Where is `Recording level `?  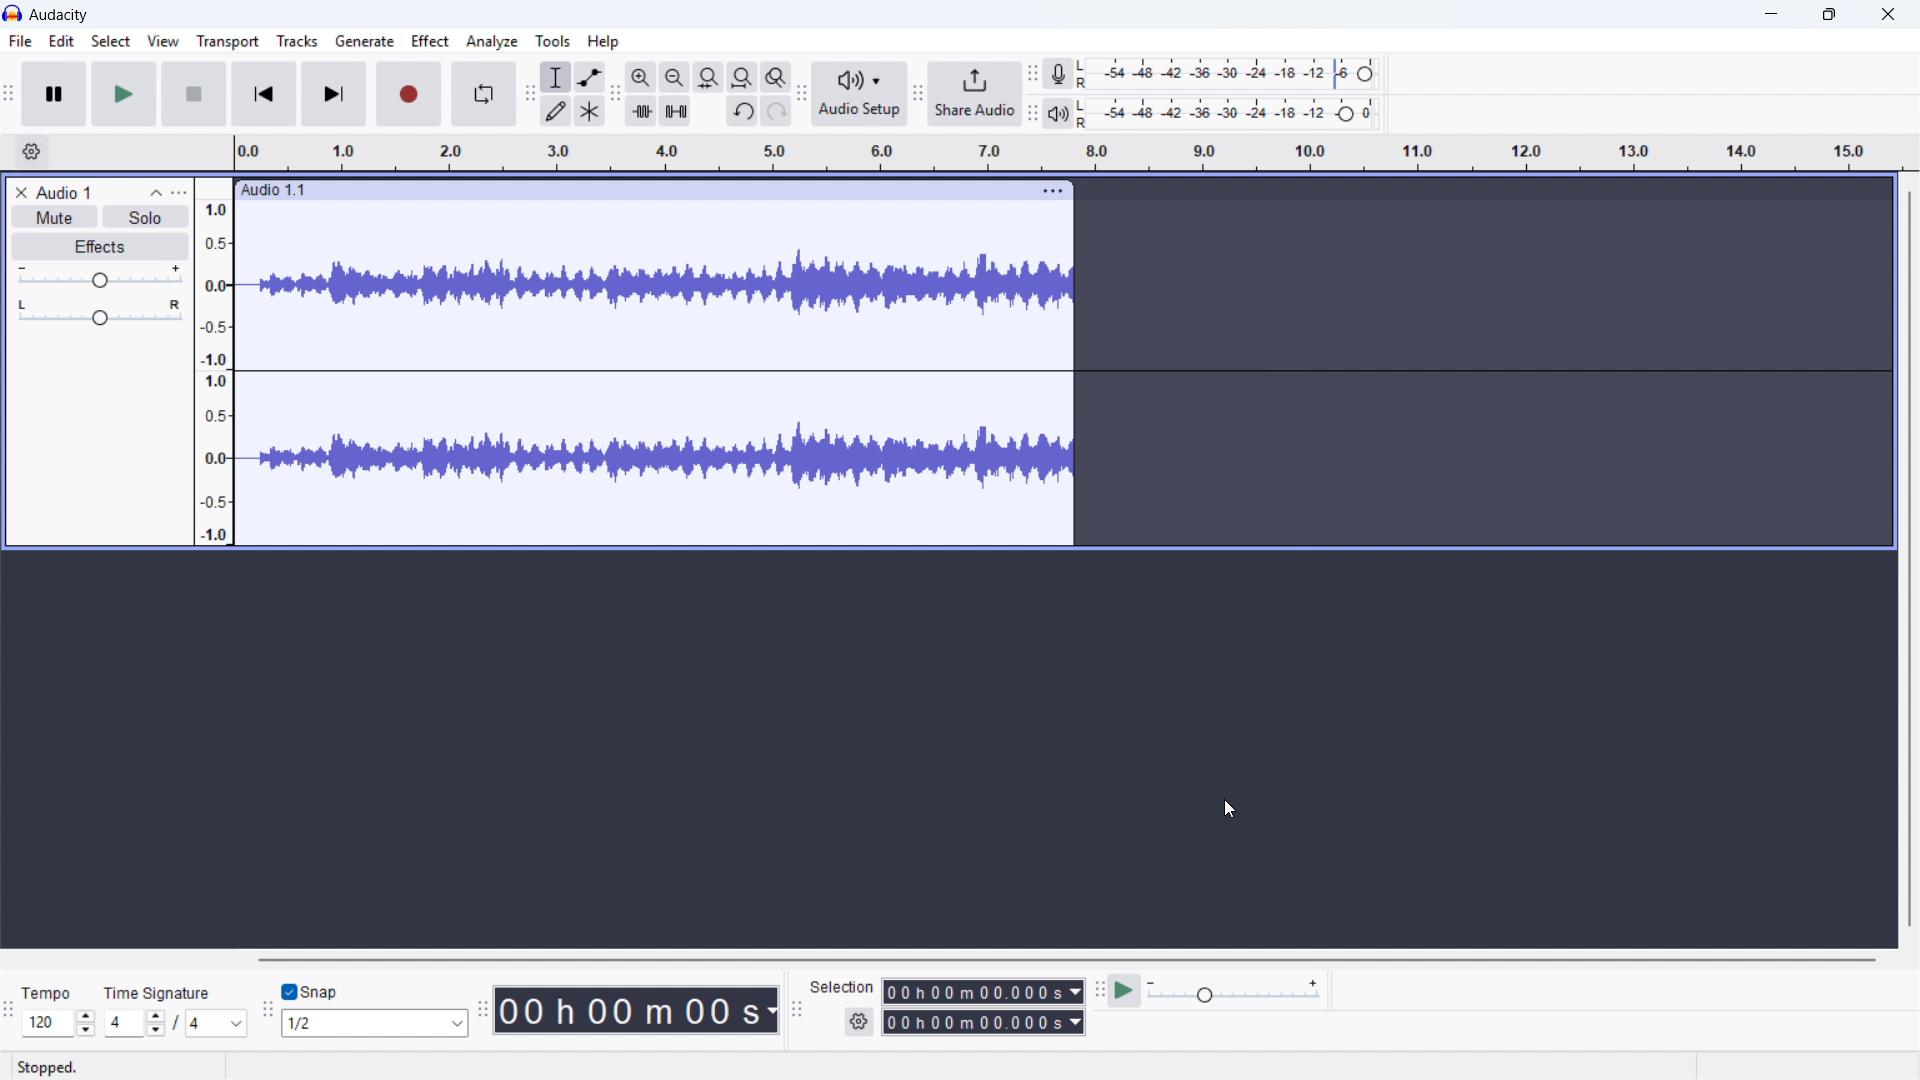
Recording level  is located at coordinates (1234, 73).